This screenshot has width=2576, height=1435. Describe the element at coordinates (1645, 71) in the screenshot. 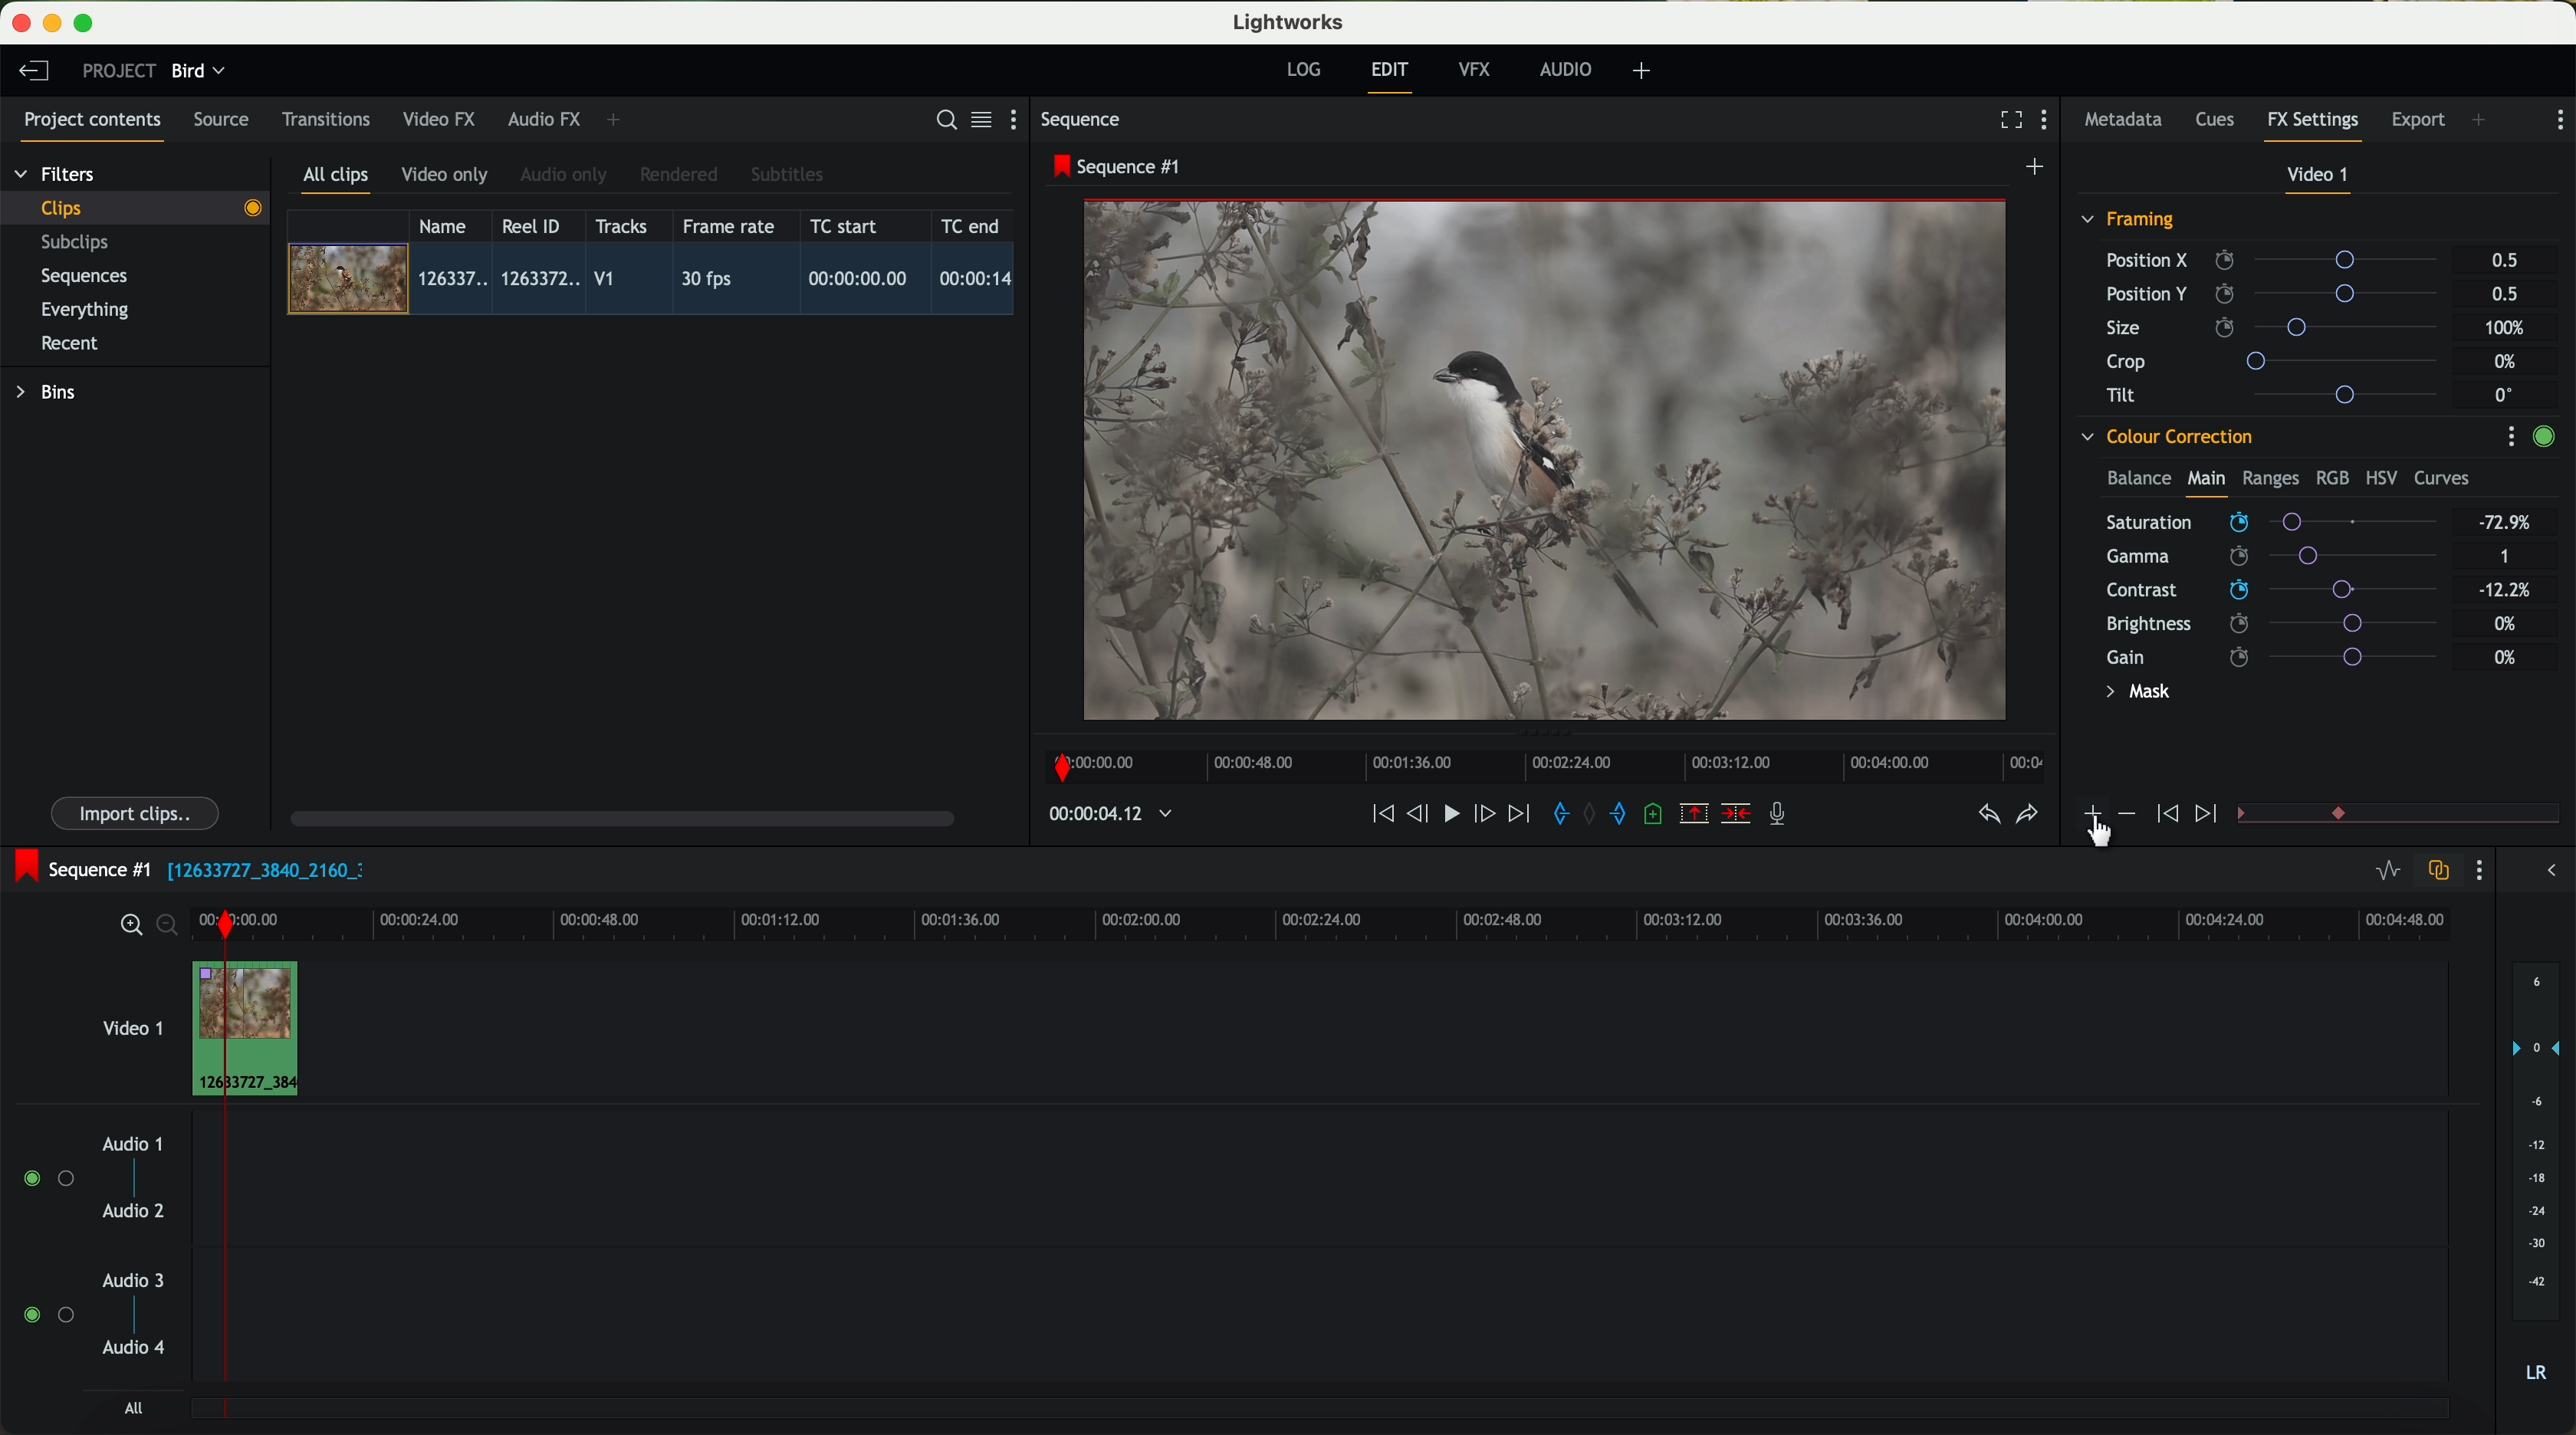

I see `add, remove and create layouts` at that location.